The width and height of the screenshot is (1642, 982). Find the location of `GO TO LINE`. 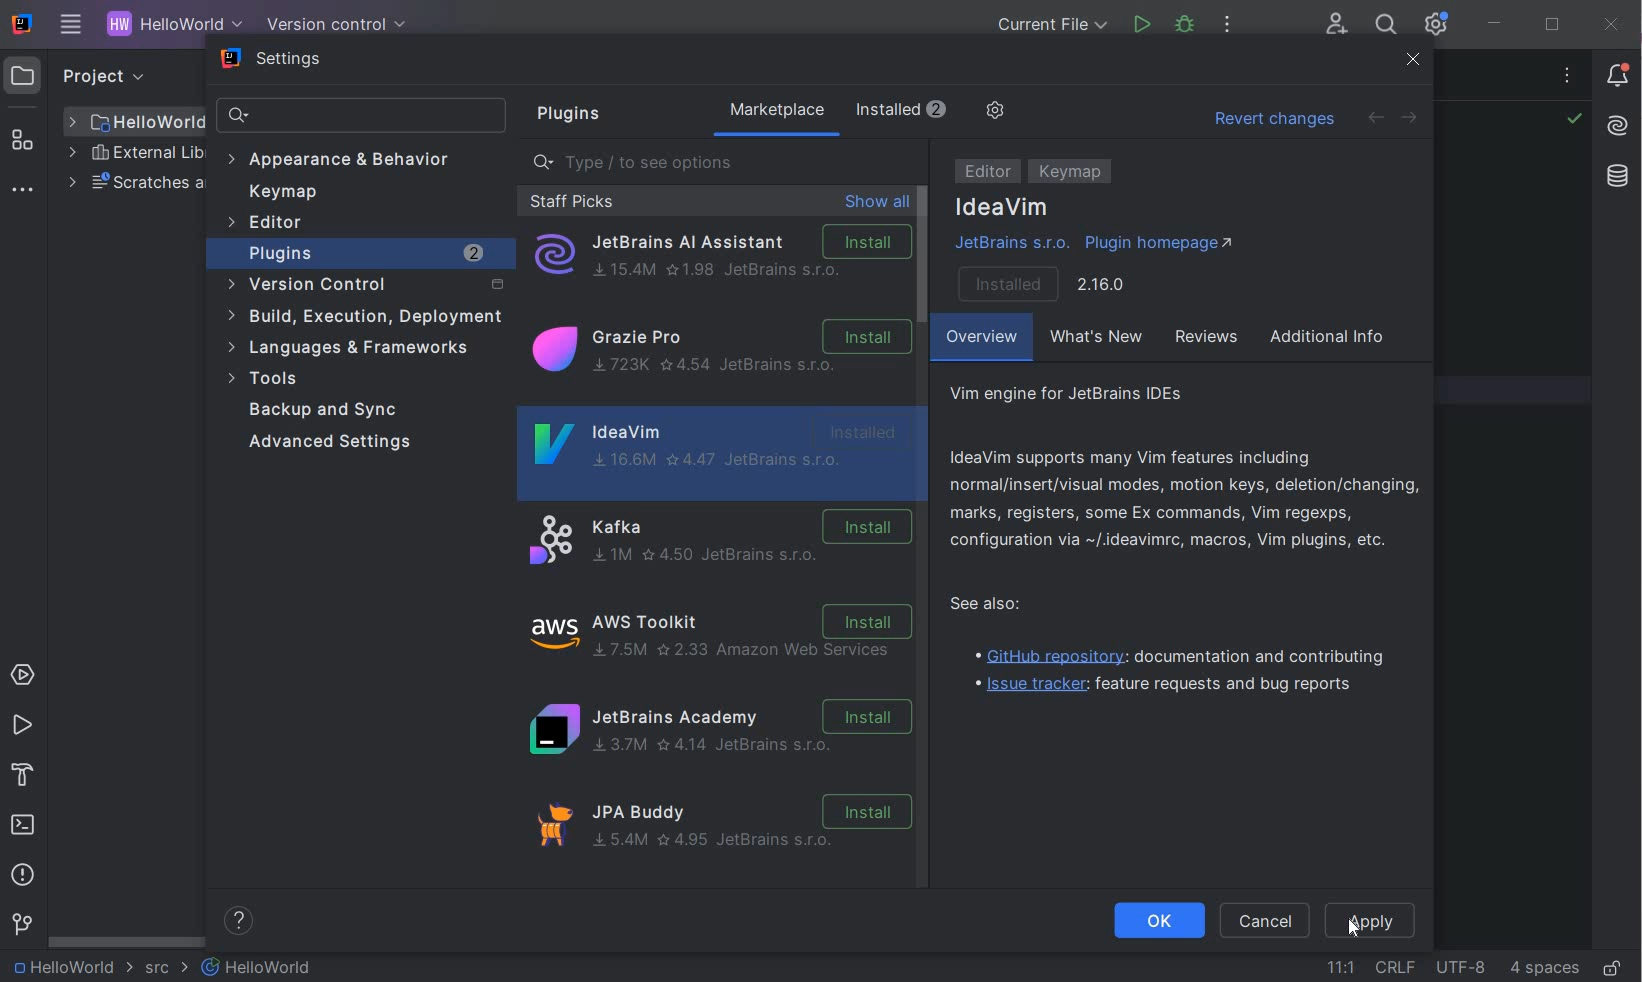

GO TO LINE is located at coordinates (1341, 964).